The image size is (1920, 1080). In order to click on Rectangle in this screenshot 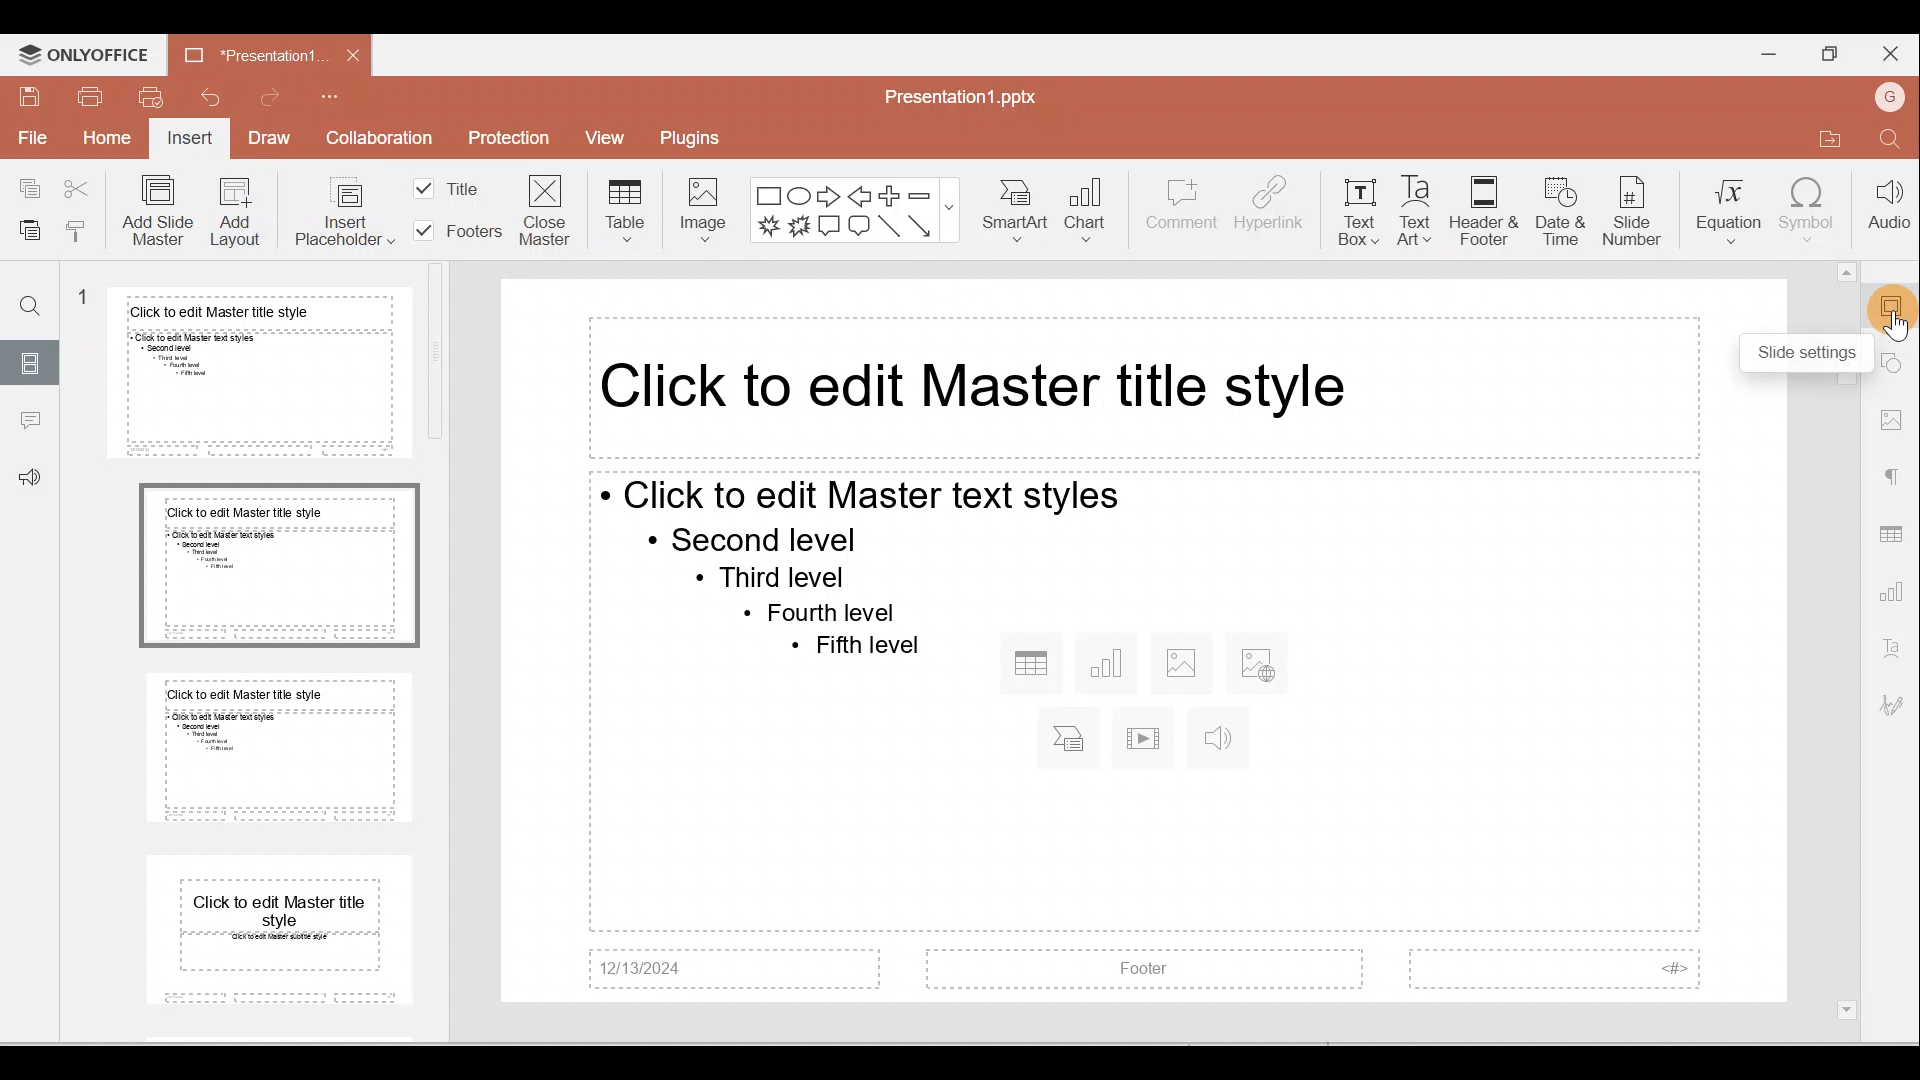, I will do `click(767, 194)`.